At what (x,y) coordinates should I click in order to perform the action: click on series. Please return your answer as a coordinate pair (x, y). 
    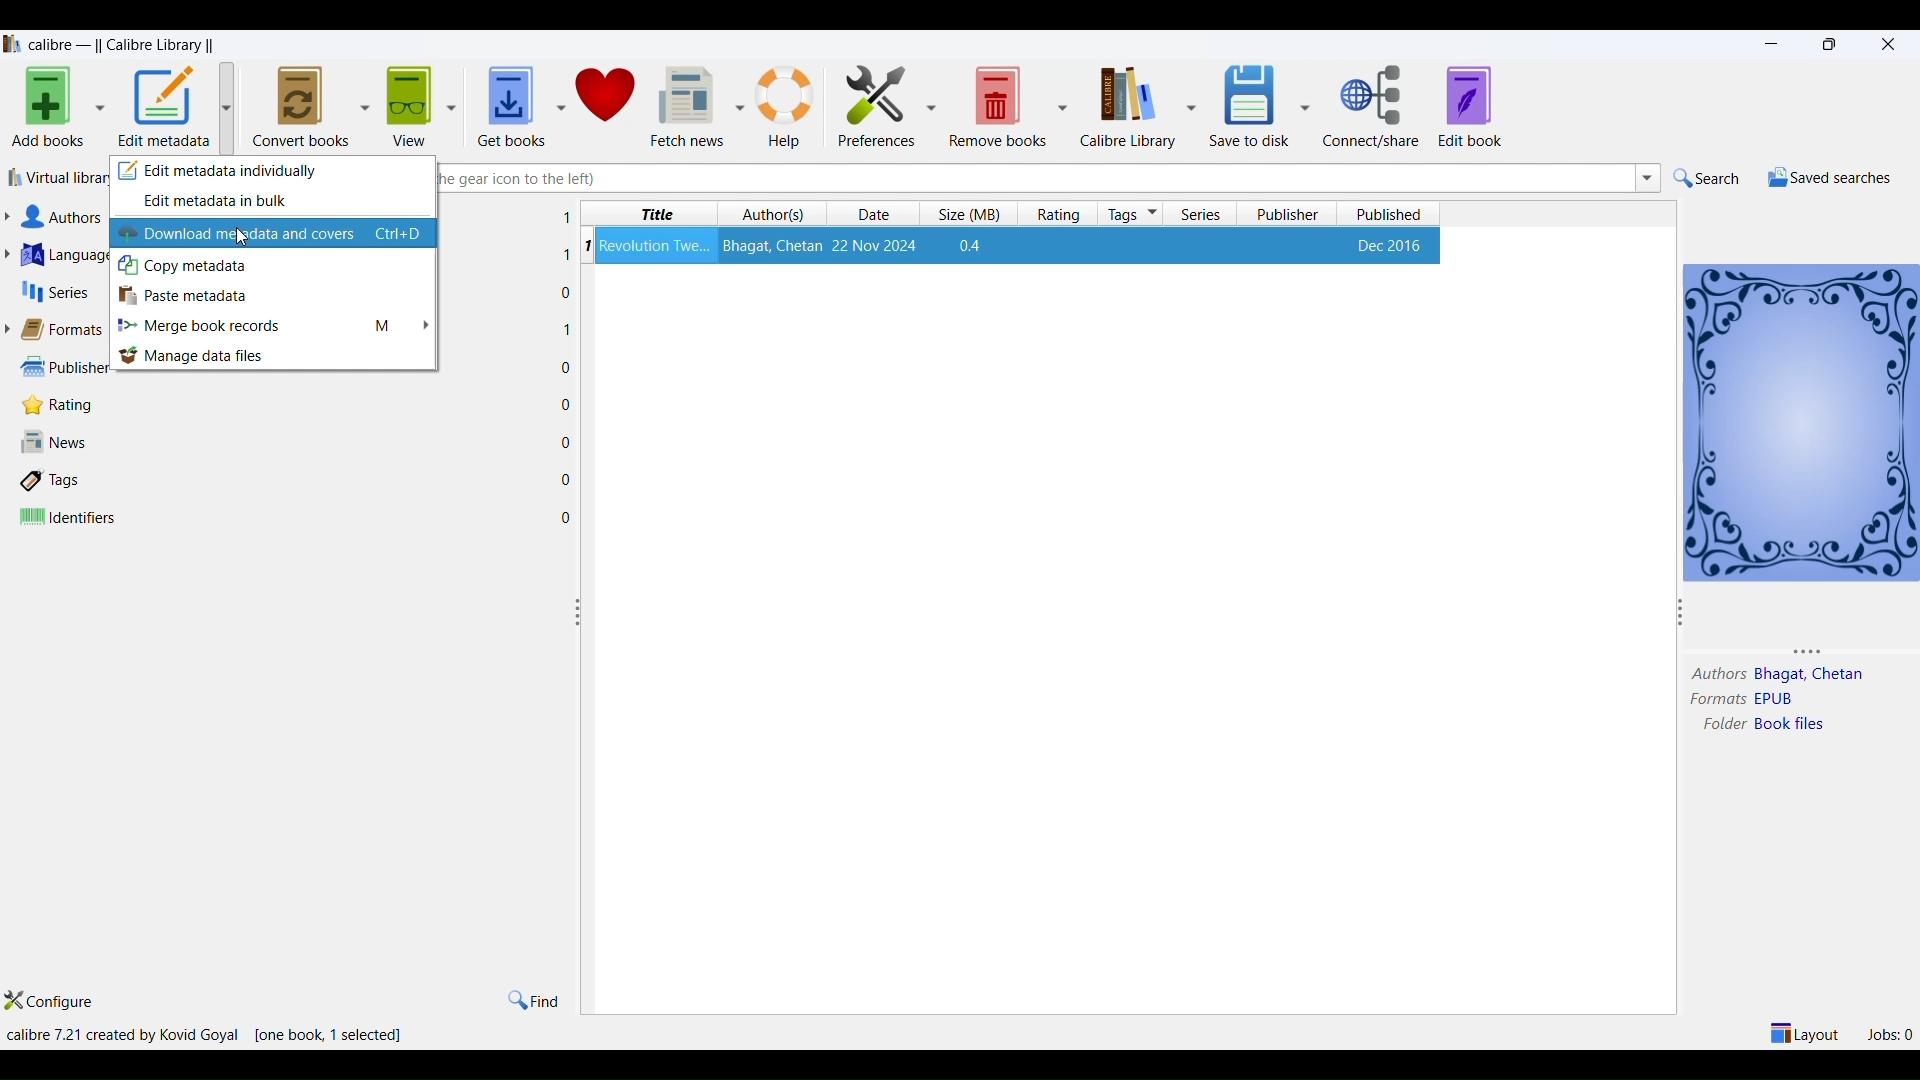
    Looking at the image, I should click on (58, 292).